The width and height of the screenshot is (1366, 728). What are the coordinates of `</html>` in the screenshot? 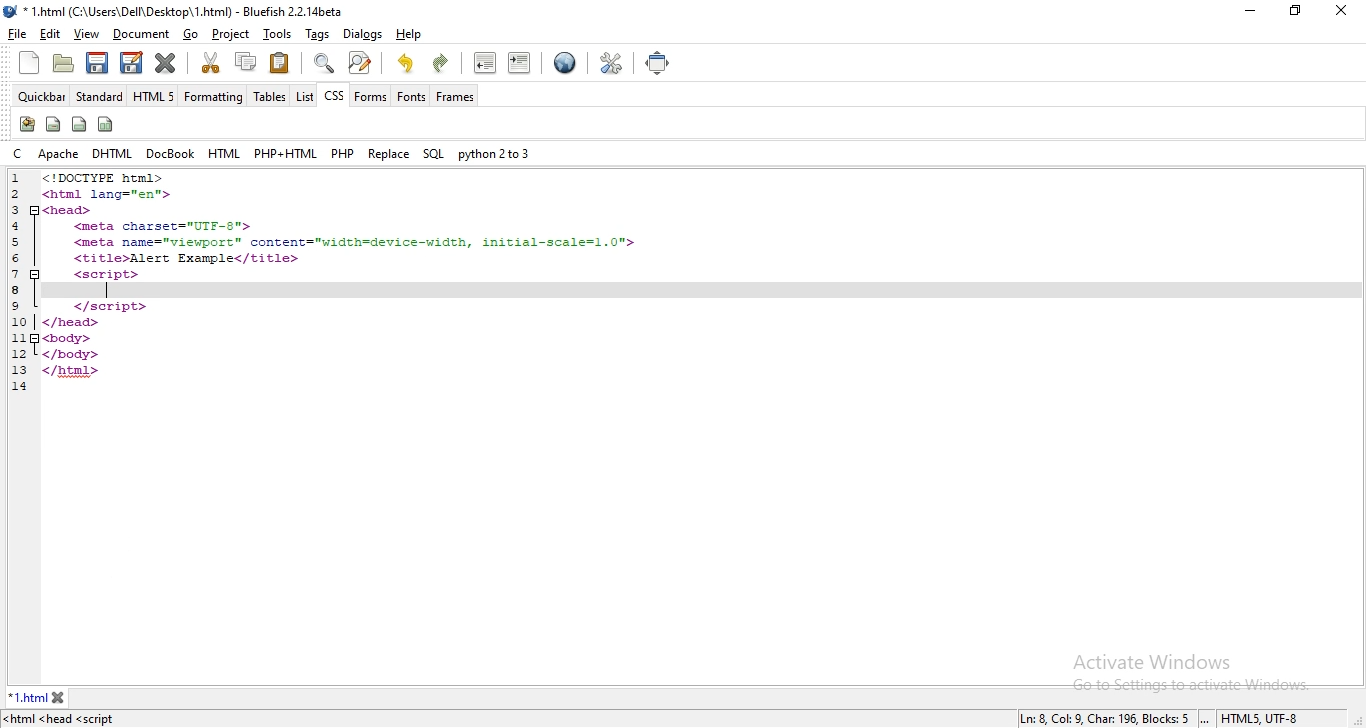 It's located at (73, 370).